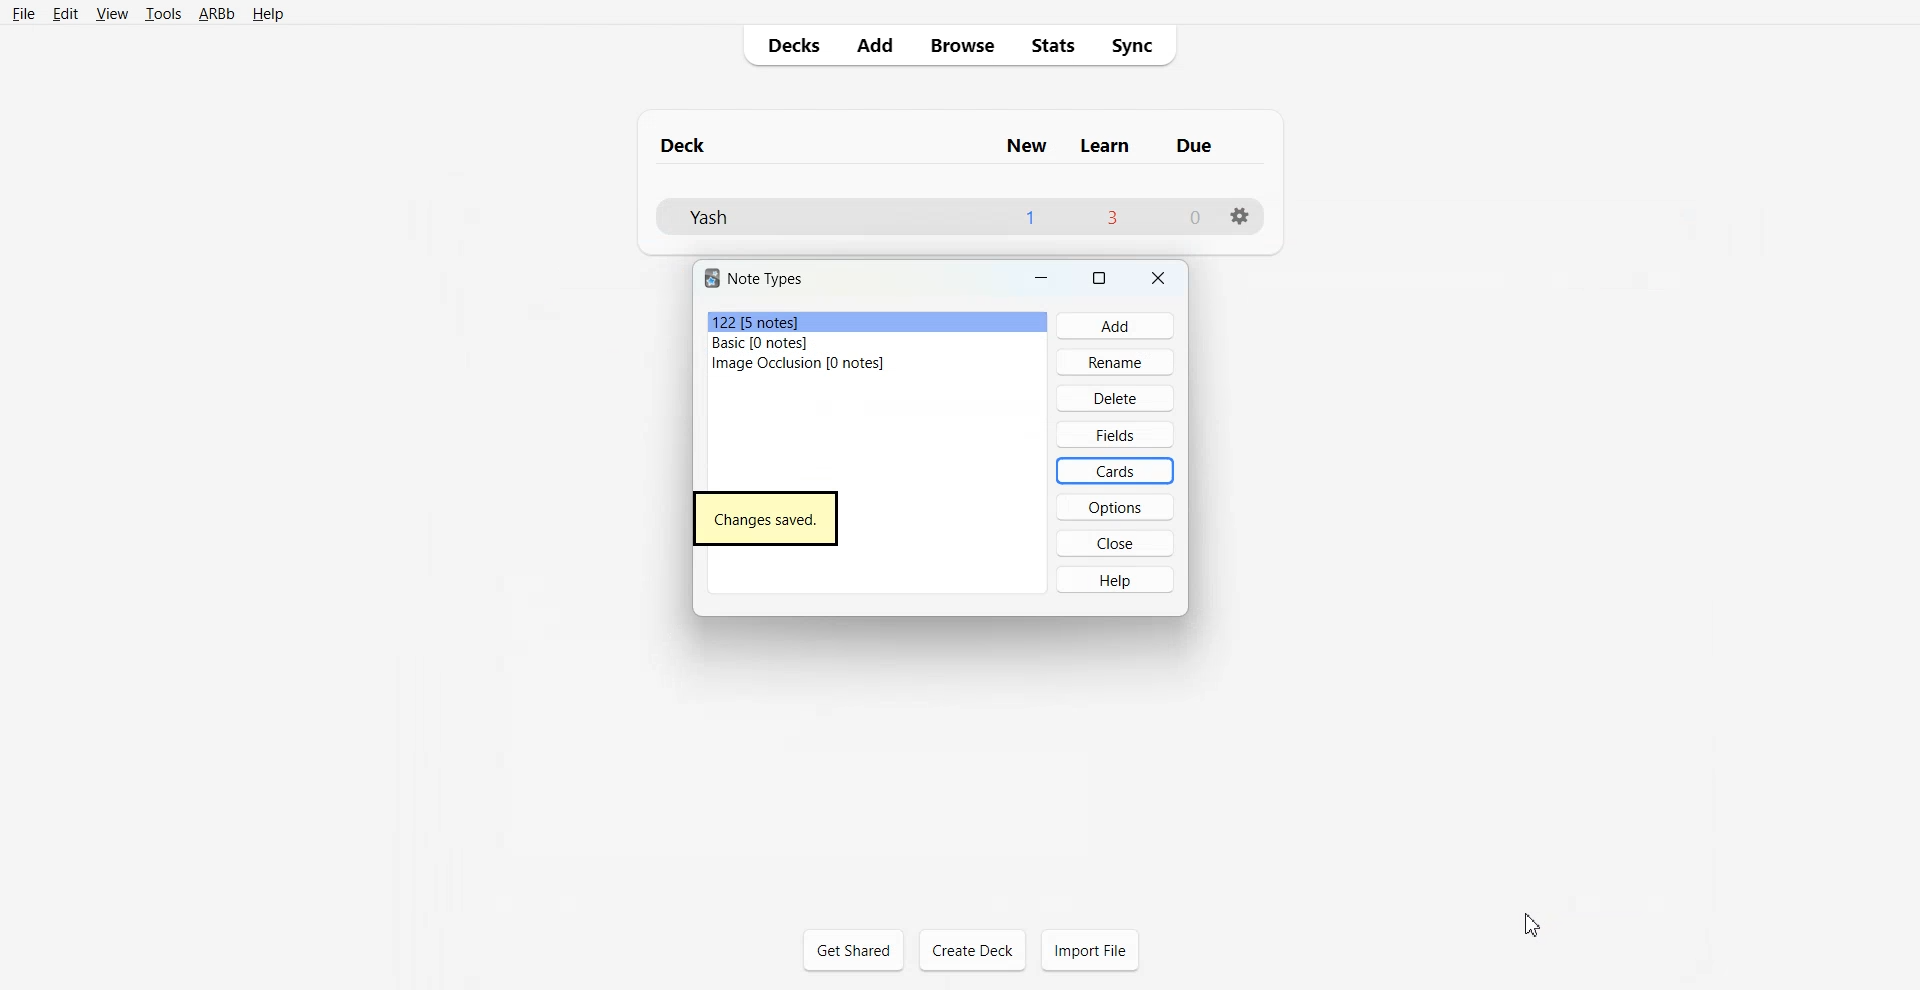  I want to click on close, so click(1121, 542).